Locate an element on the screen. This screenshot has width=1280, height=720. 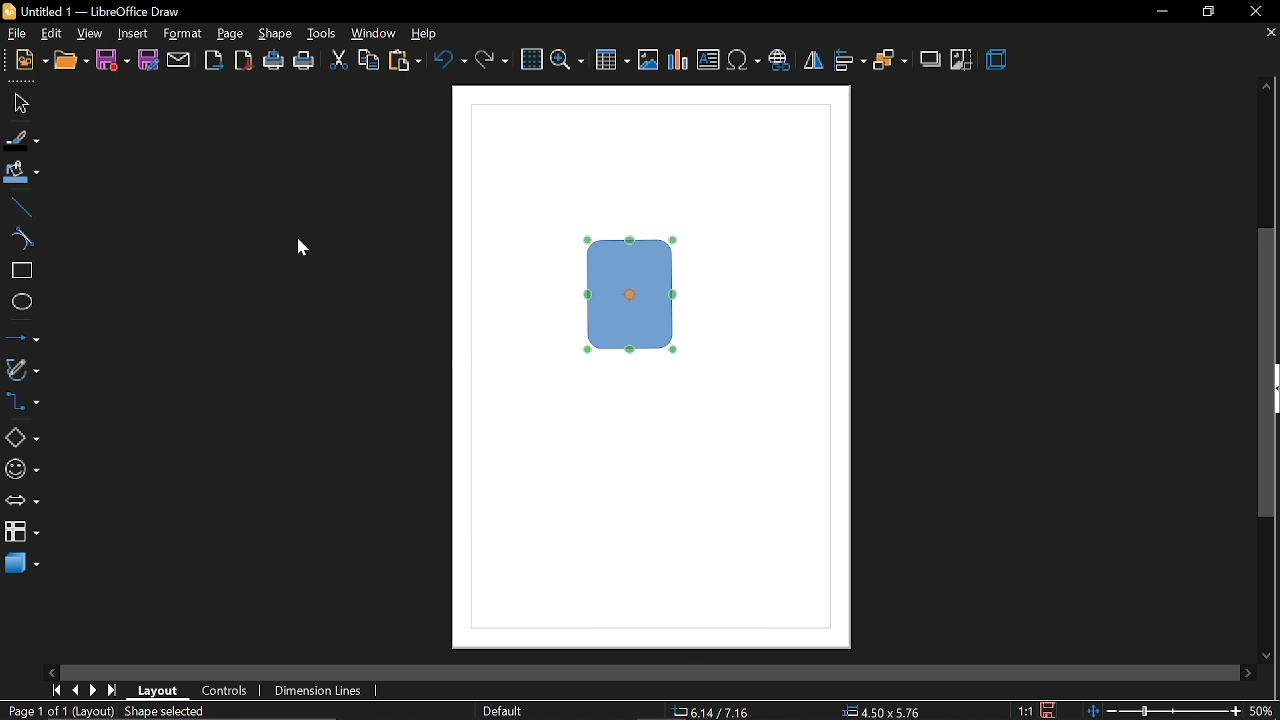
format is located at coordinates (184, 35).